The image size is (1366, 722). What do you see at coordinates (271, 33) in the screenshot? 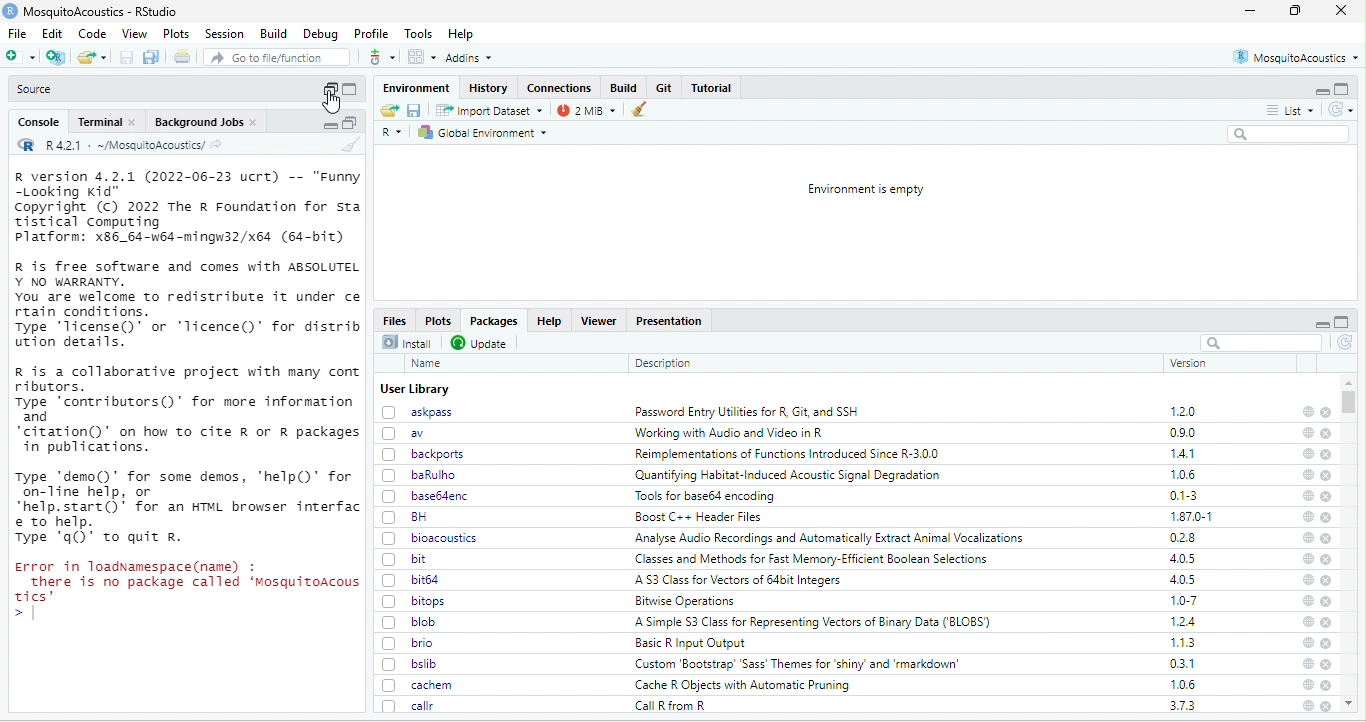
I see `Build` at bounding box center [271, 33].